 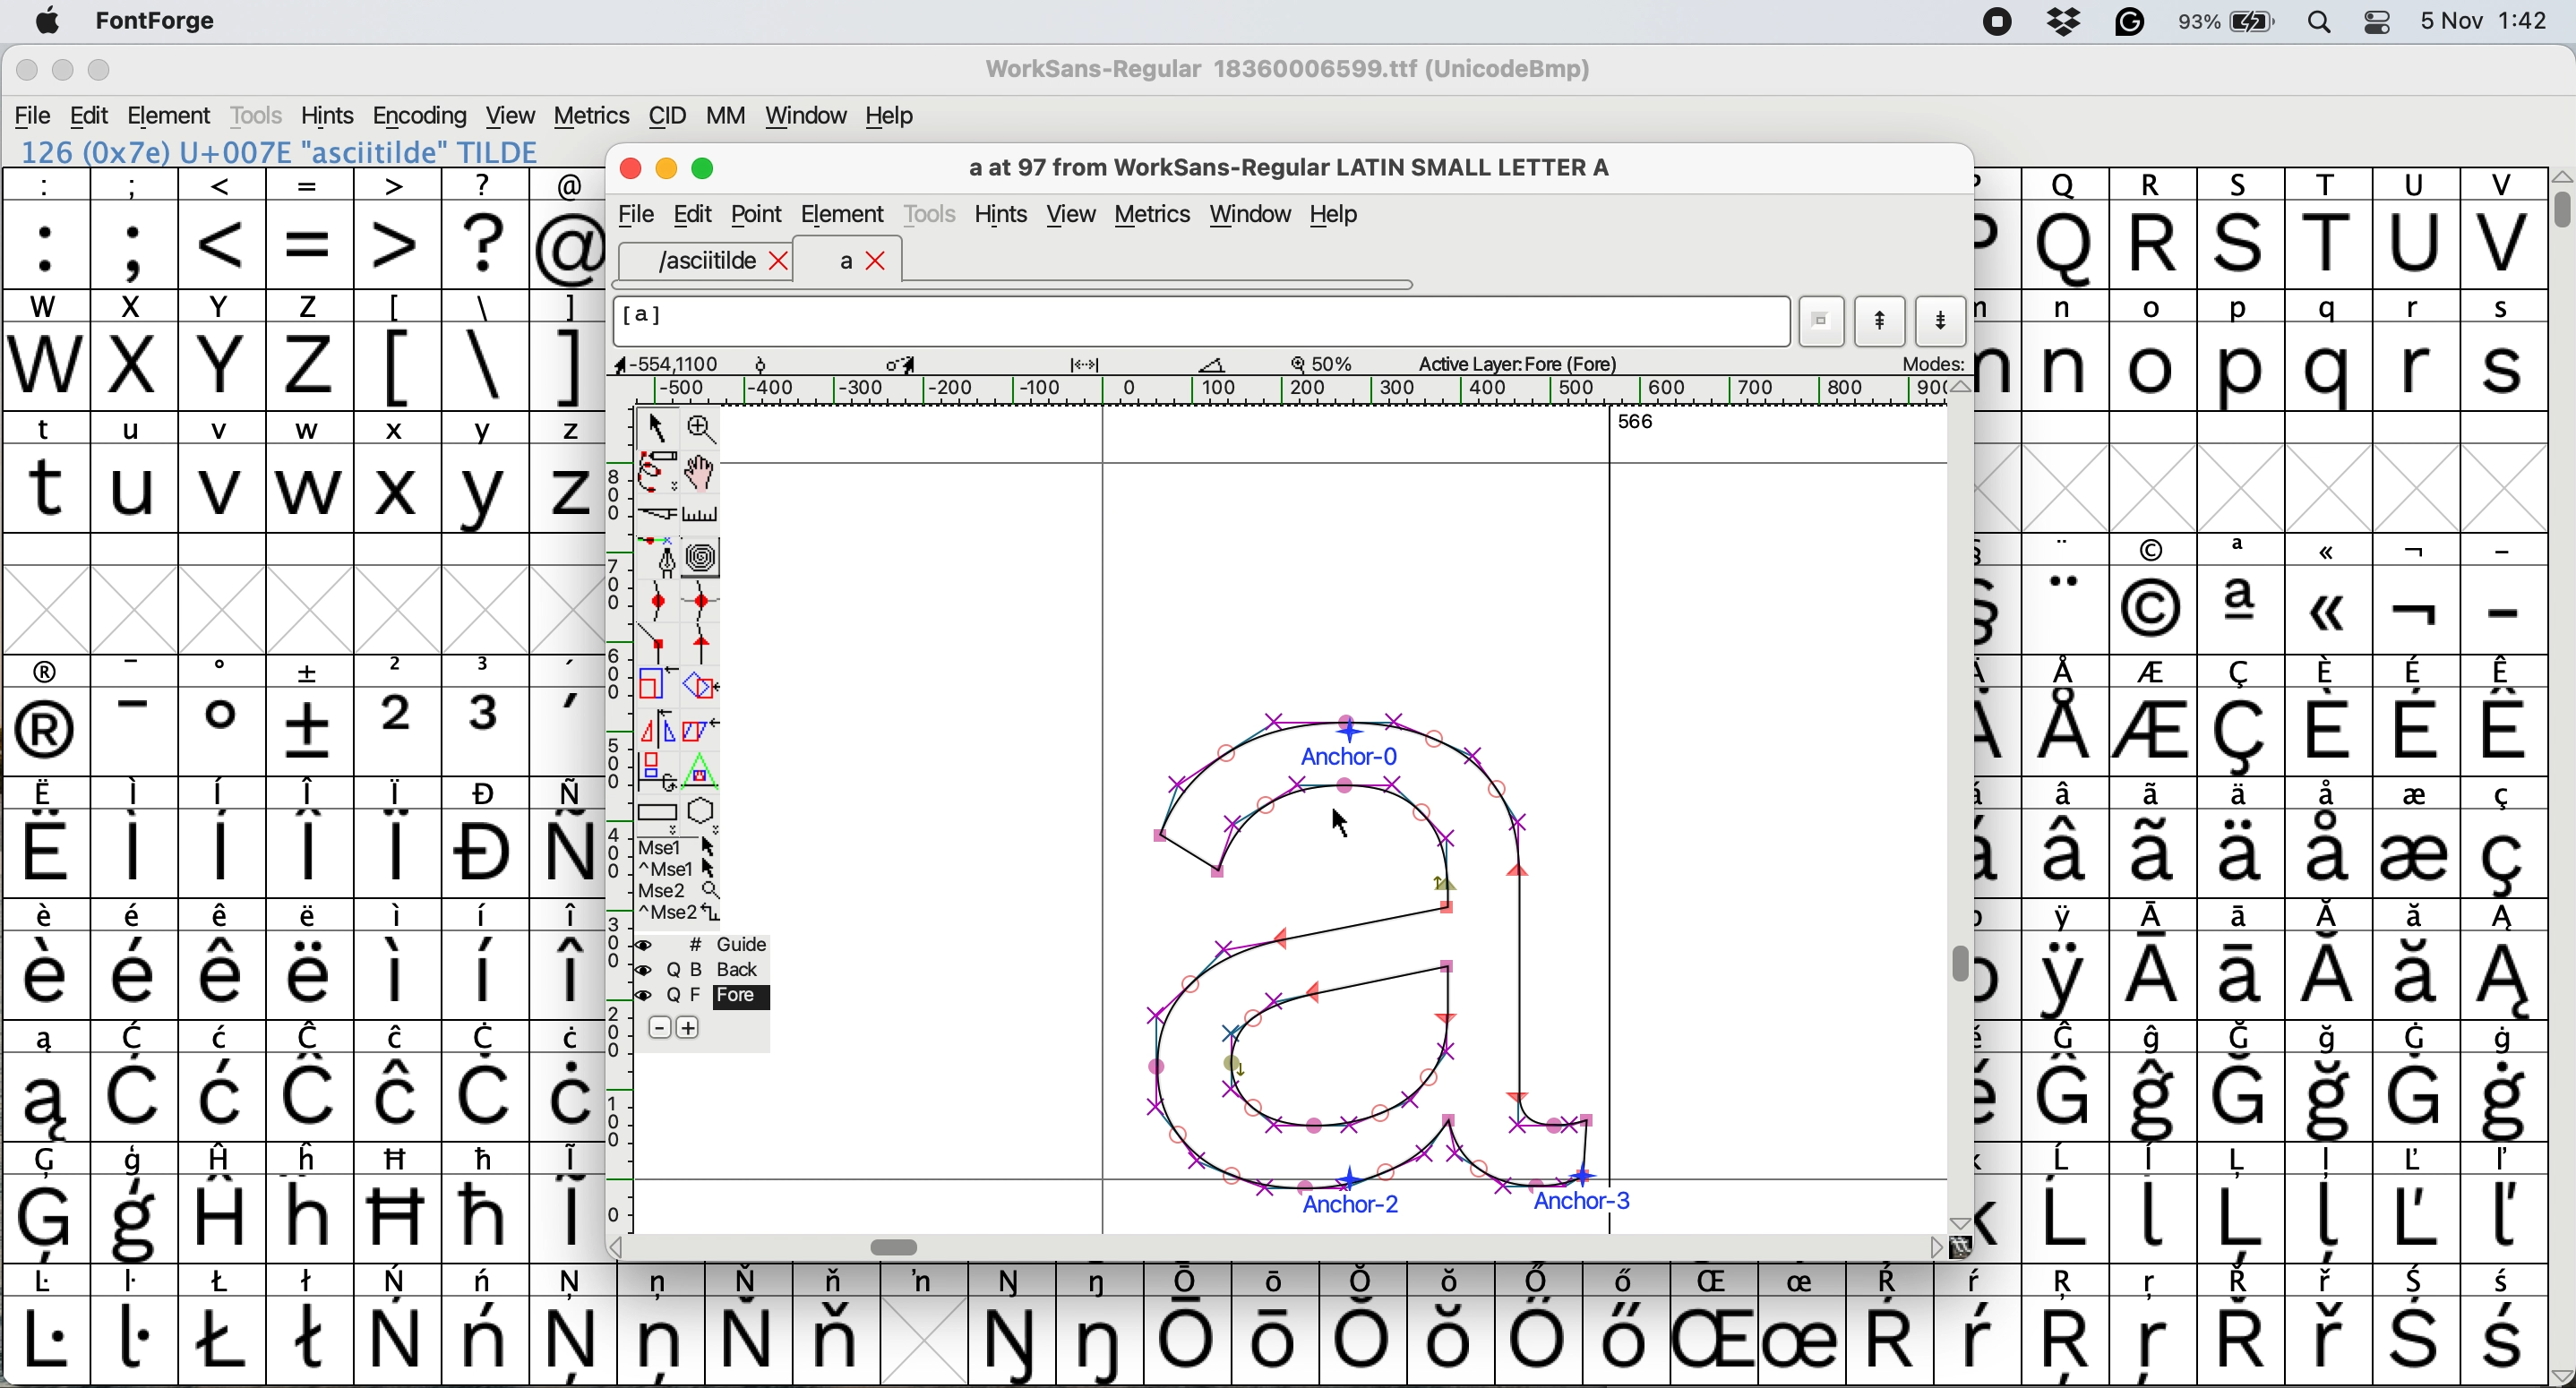 I want to click on symbol, so click(x=399, y=958).